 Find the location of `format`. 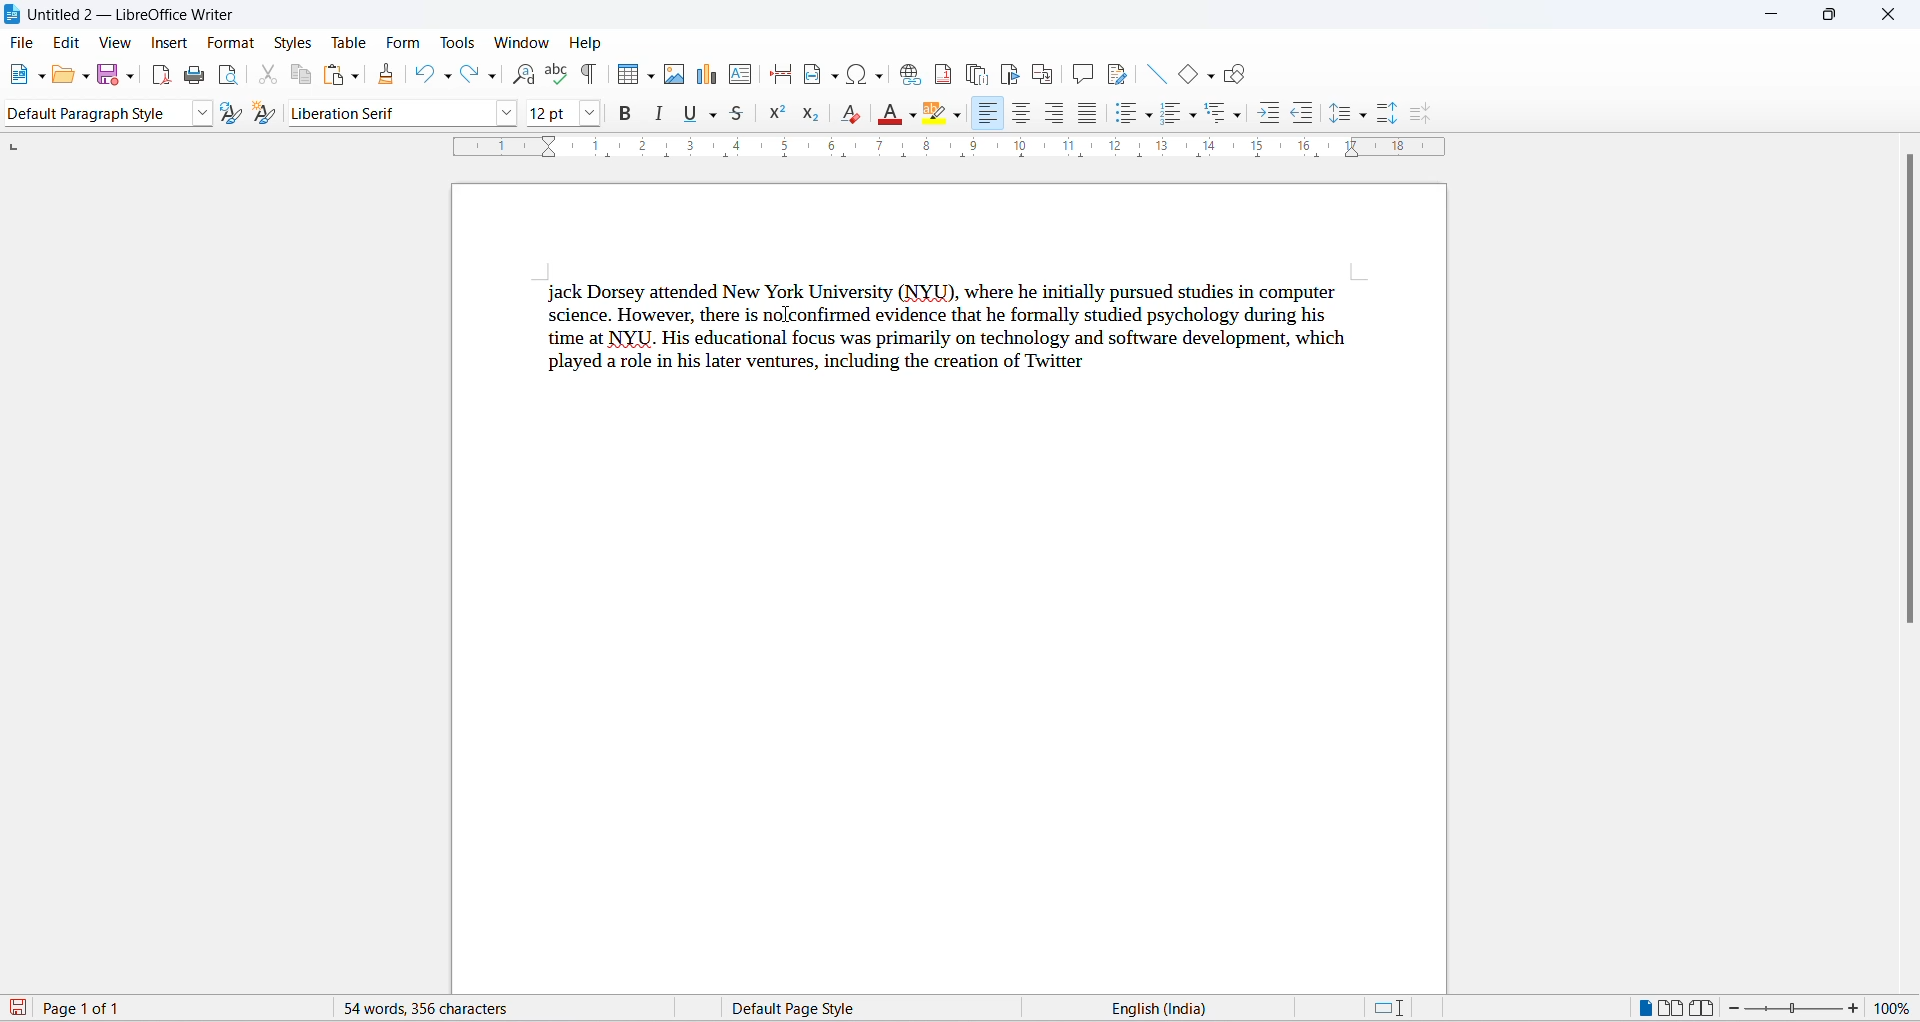

format is located at coordinates (233, 43).